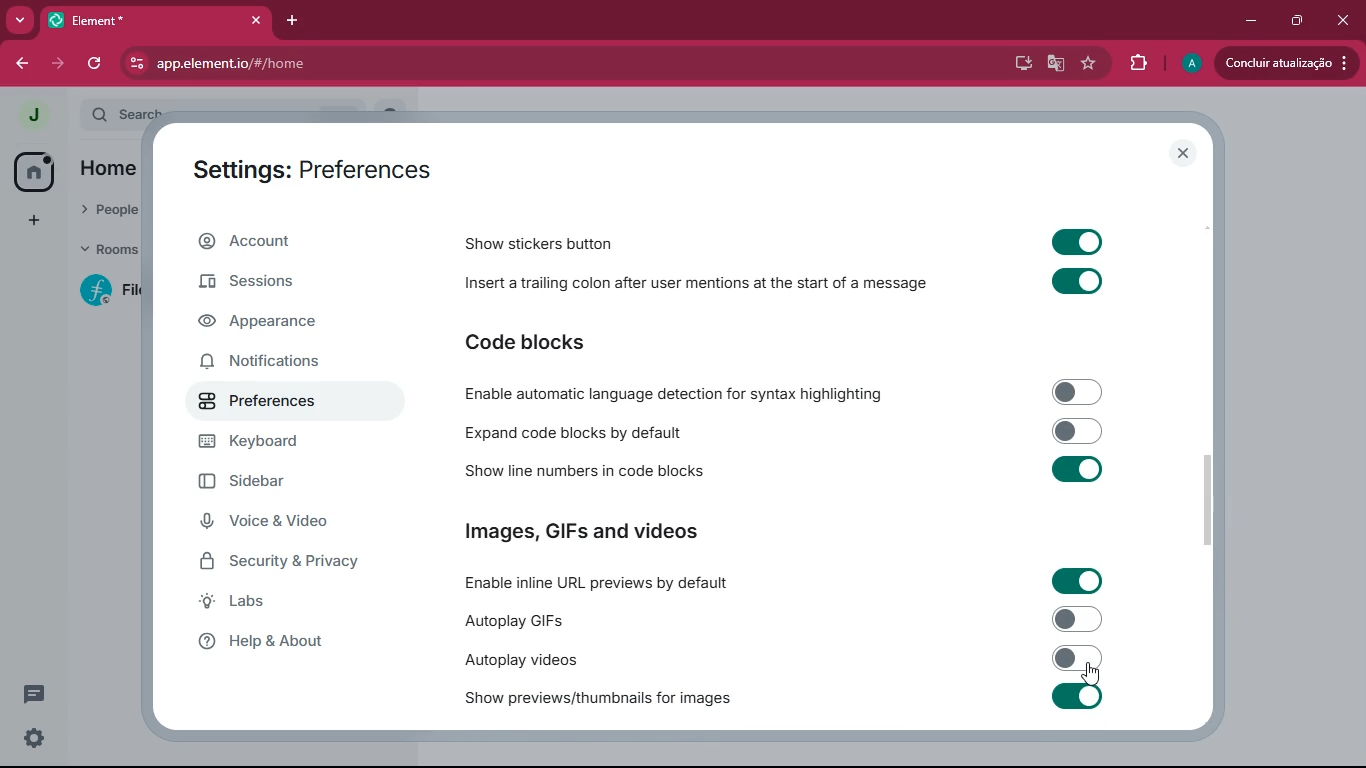  Describe the element at coordinates (1078, 391) in the screenshot. I see `` at that location.